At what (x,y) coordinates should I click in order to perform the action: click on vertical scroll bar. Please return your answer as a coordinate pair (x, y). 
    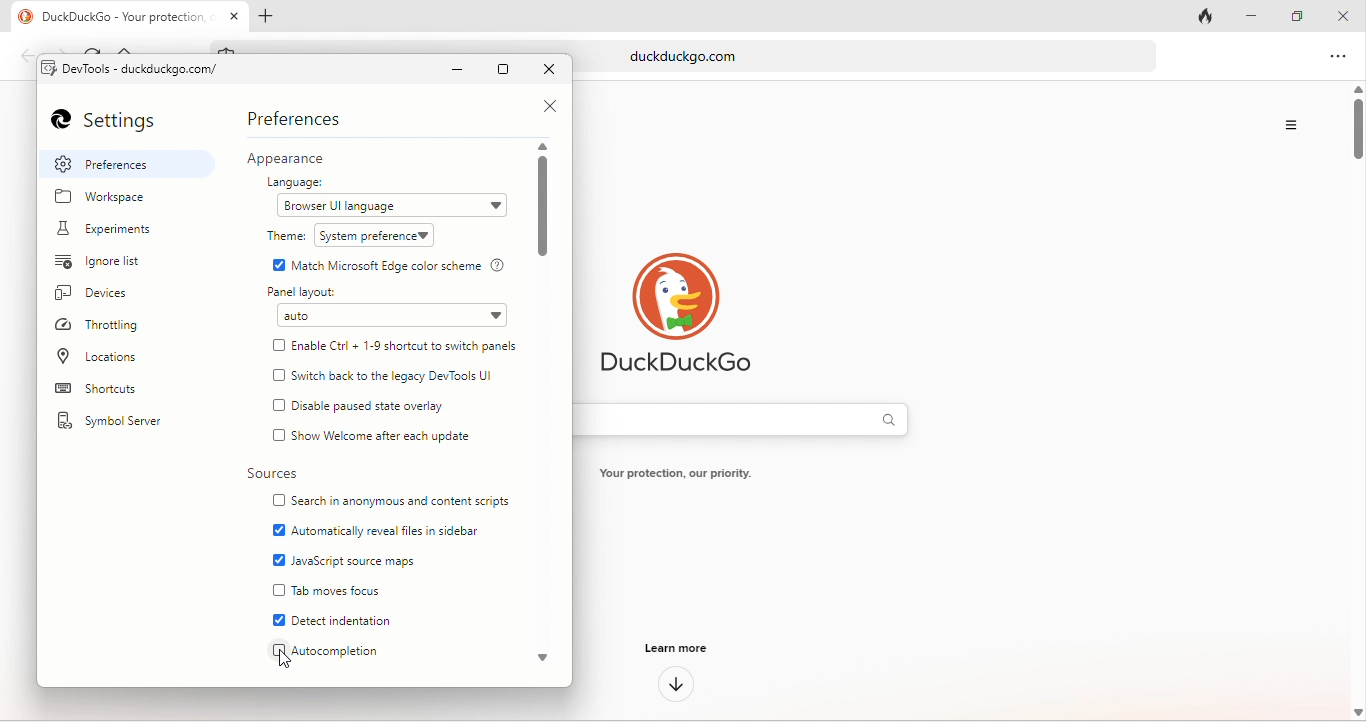
    Looking at the image, I should click on (1357, 403).